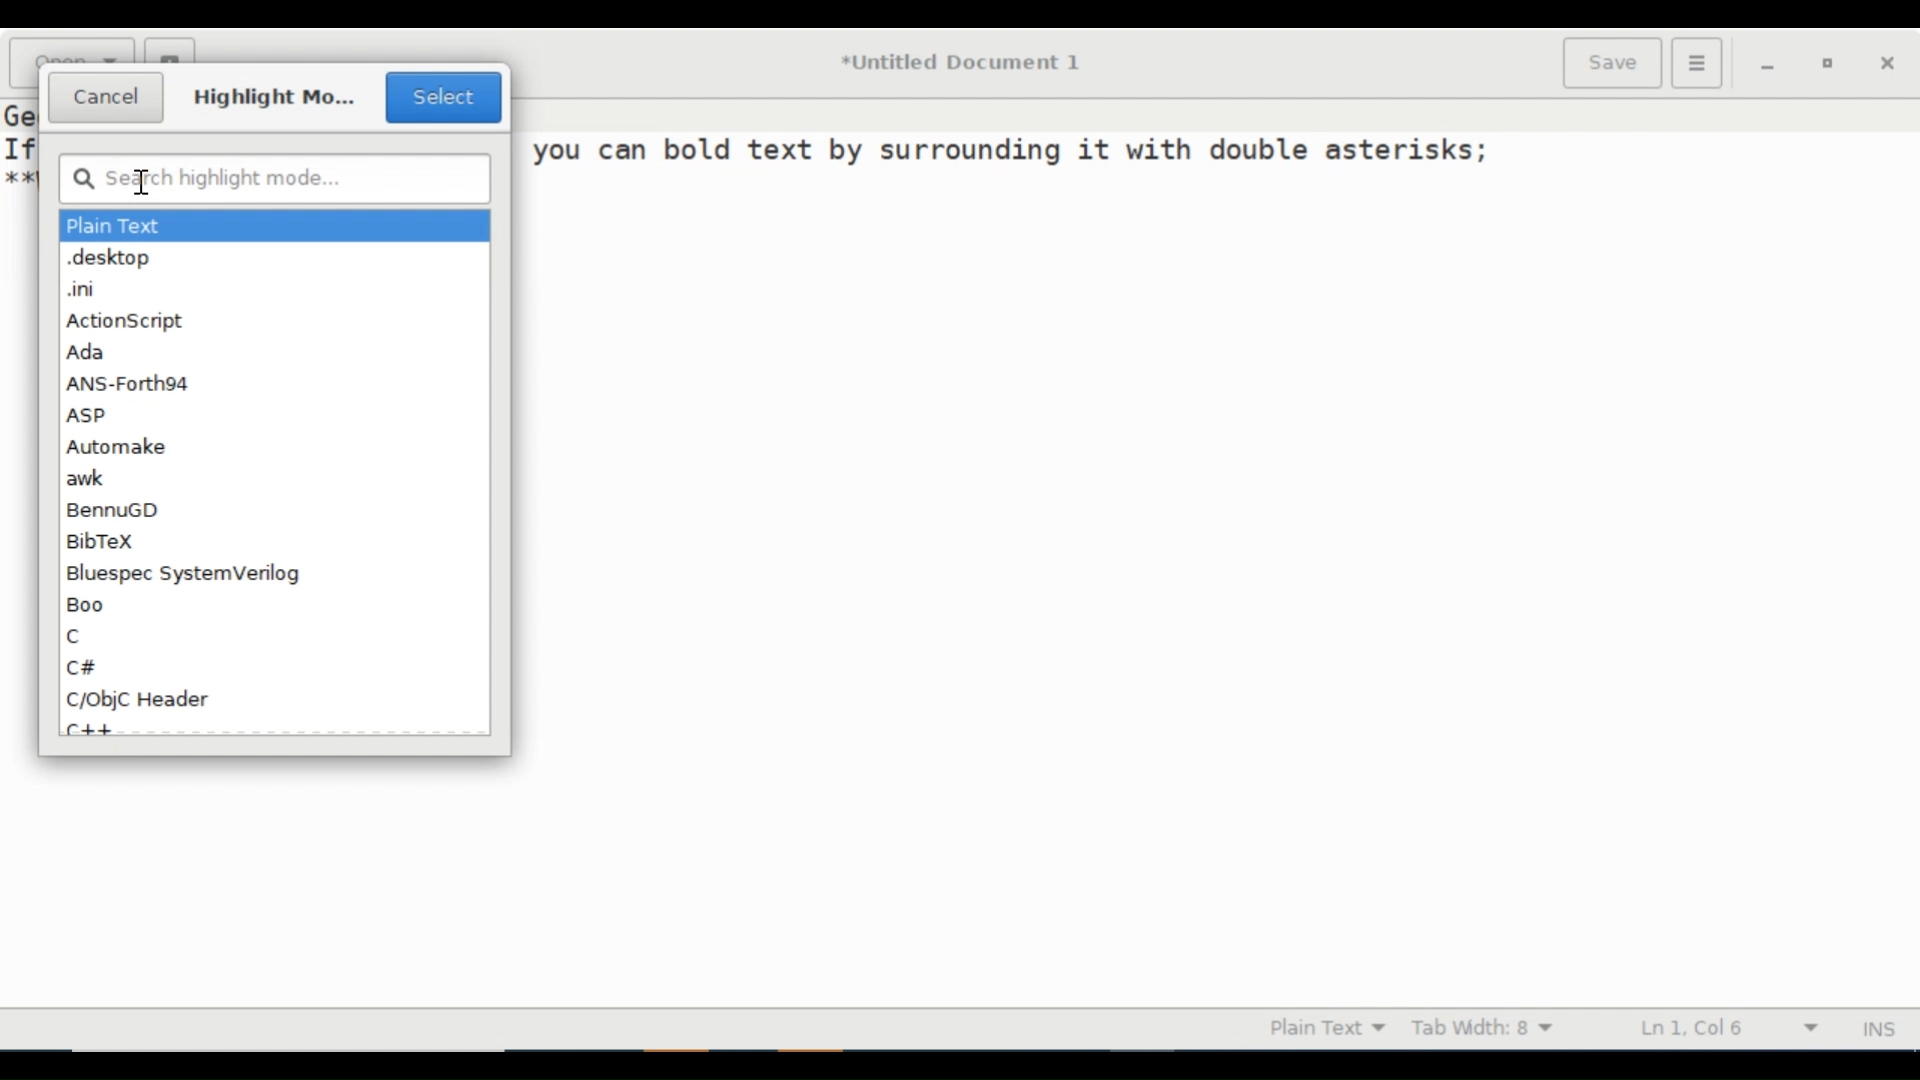 Image resolution: width=1920 pixels, height=1080 pixels. What do you see at coordinates (119, 510) in the screenshot?
I see `BennuGD` at bounding box center [119, 510].